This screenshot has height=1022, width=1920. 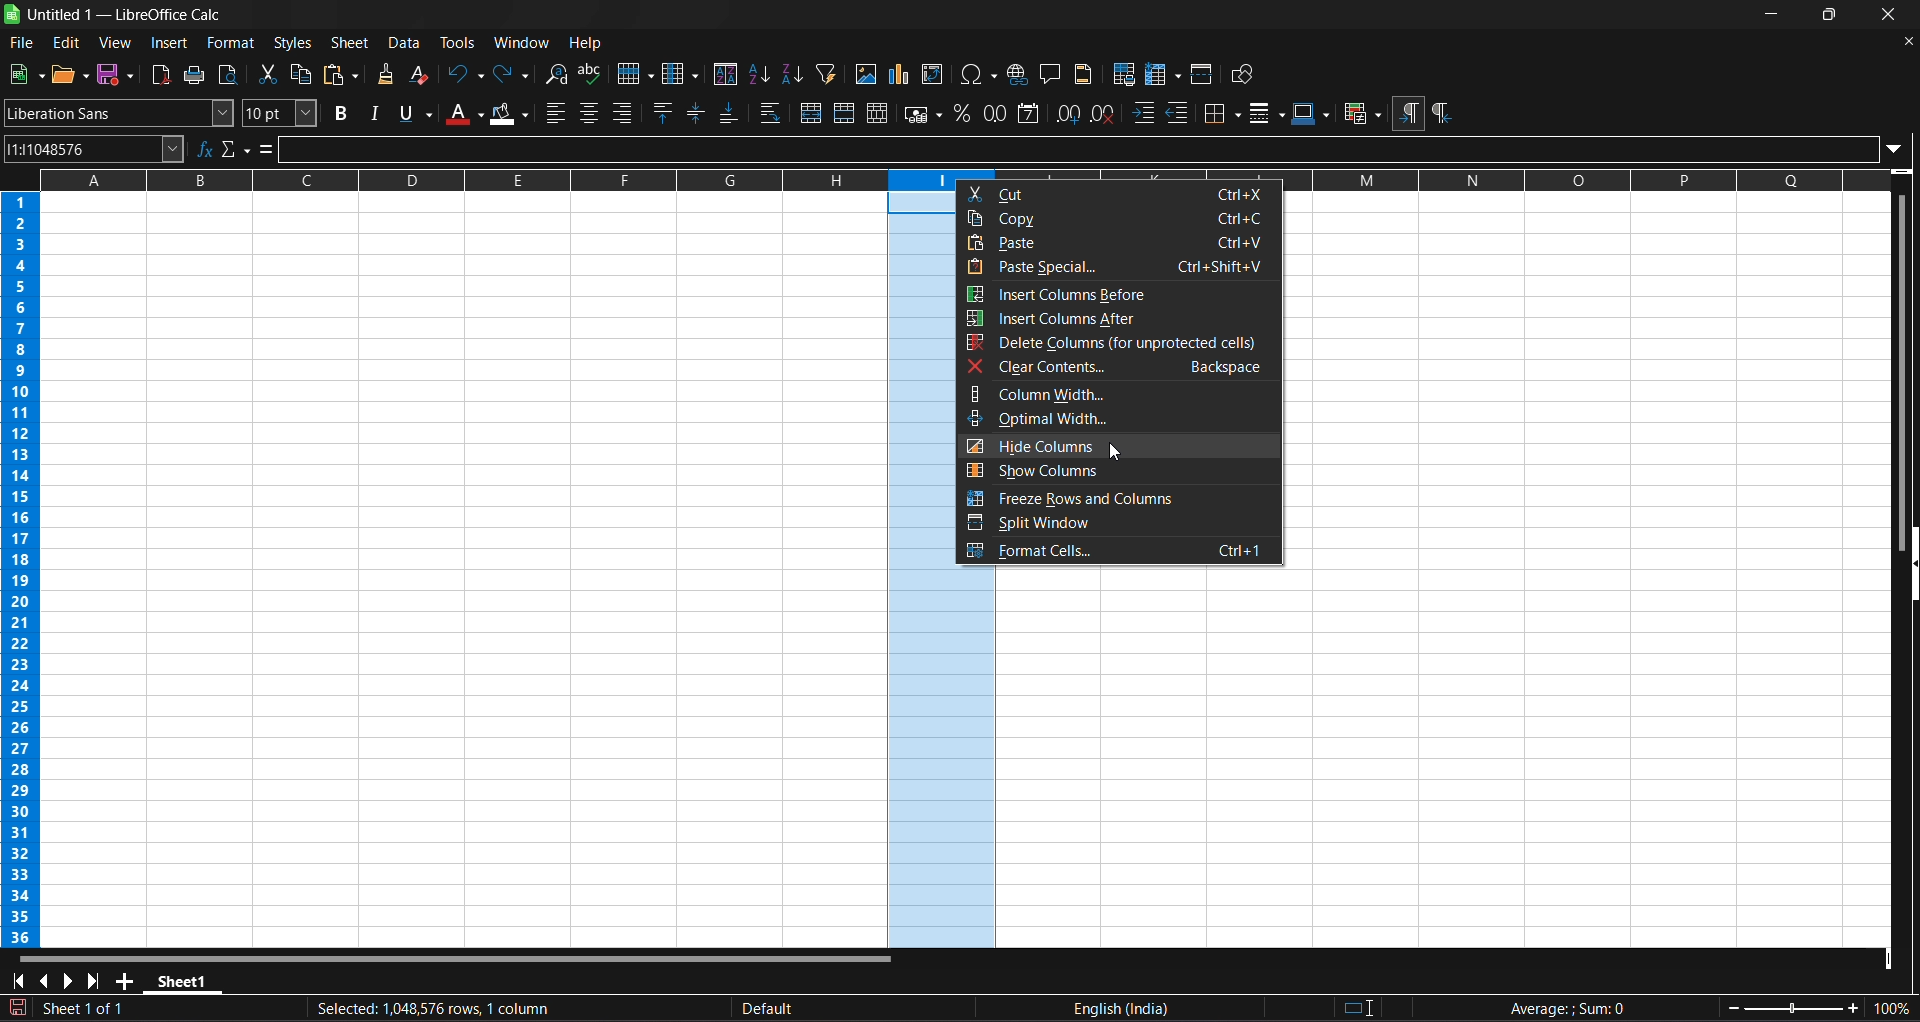 I want to click on freeze rows and columns, so click(x=1119, y=497).